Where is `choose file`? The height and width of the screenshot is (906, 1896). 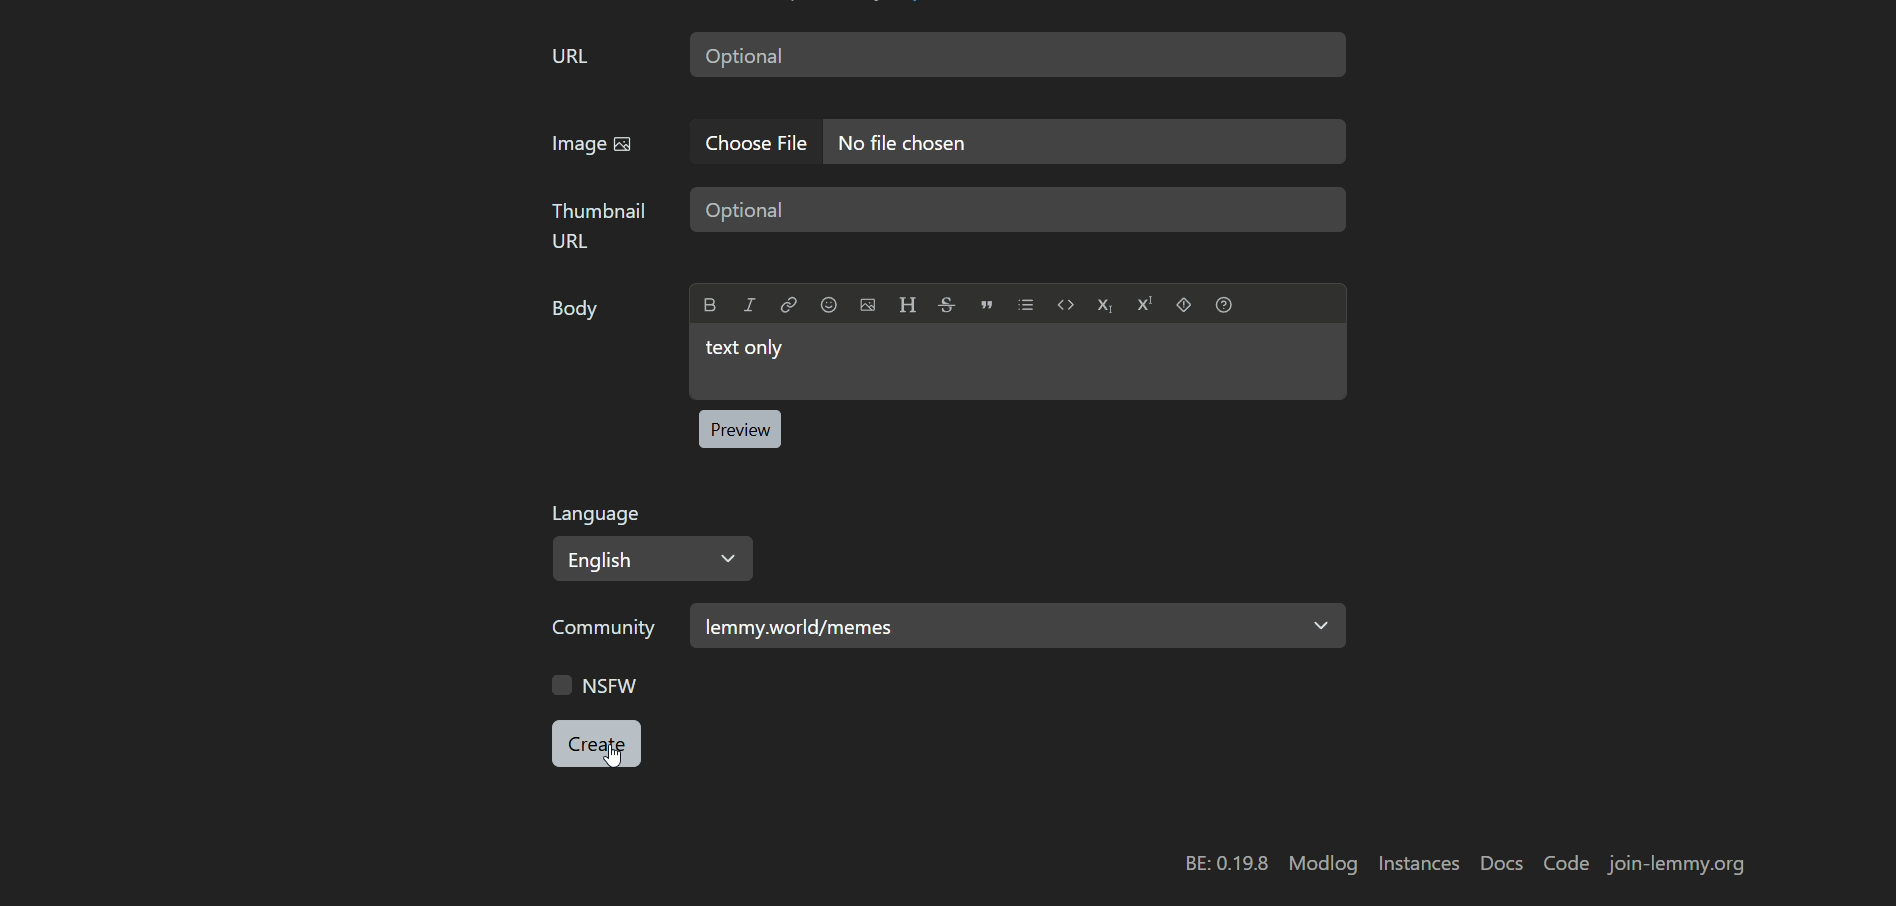
choose file is located at coordinates (760, 142).